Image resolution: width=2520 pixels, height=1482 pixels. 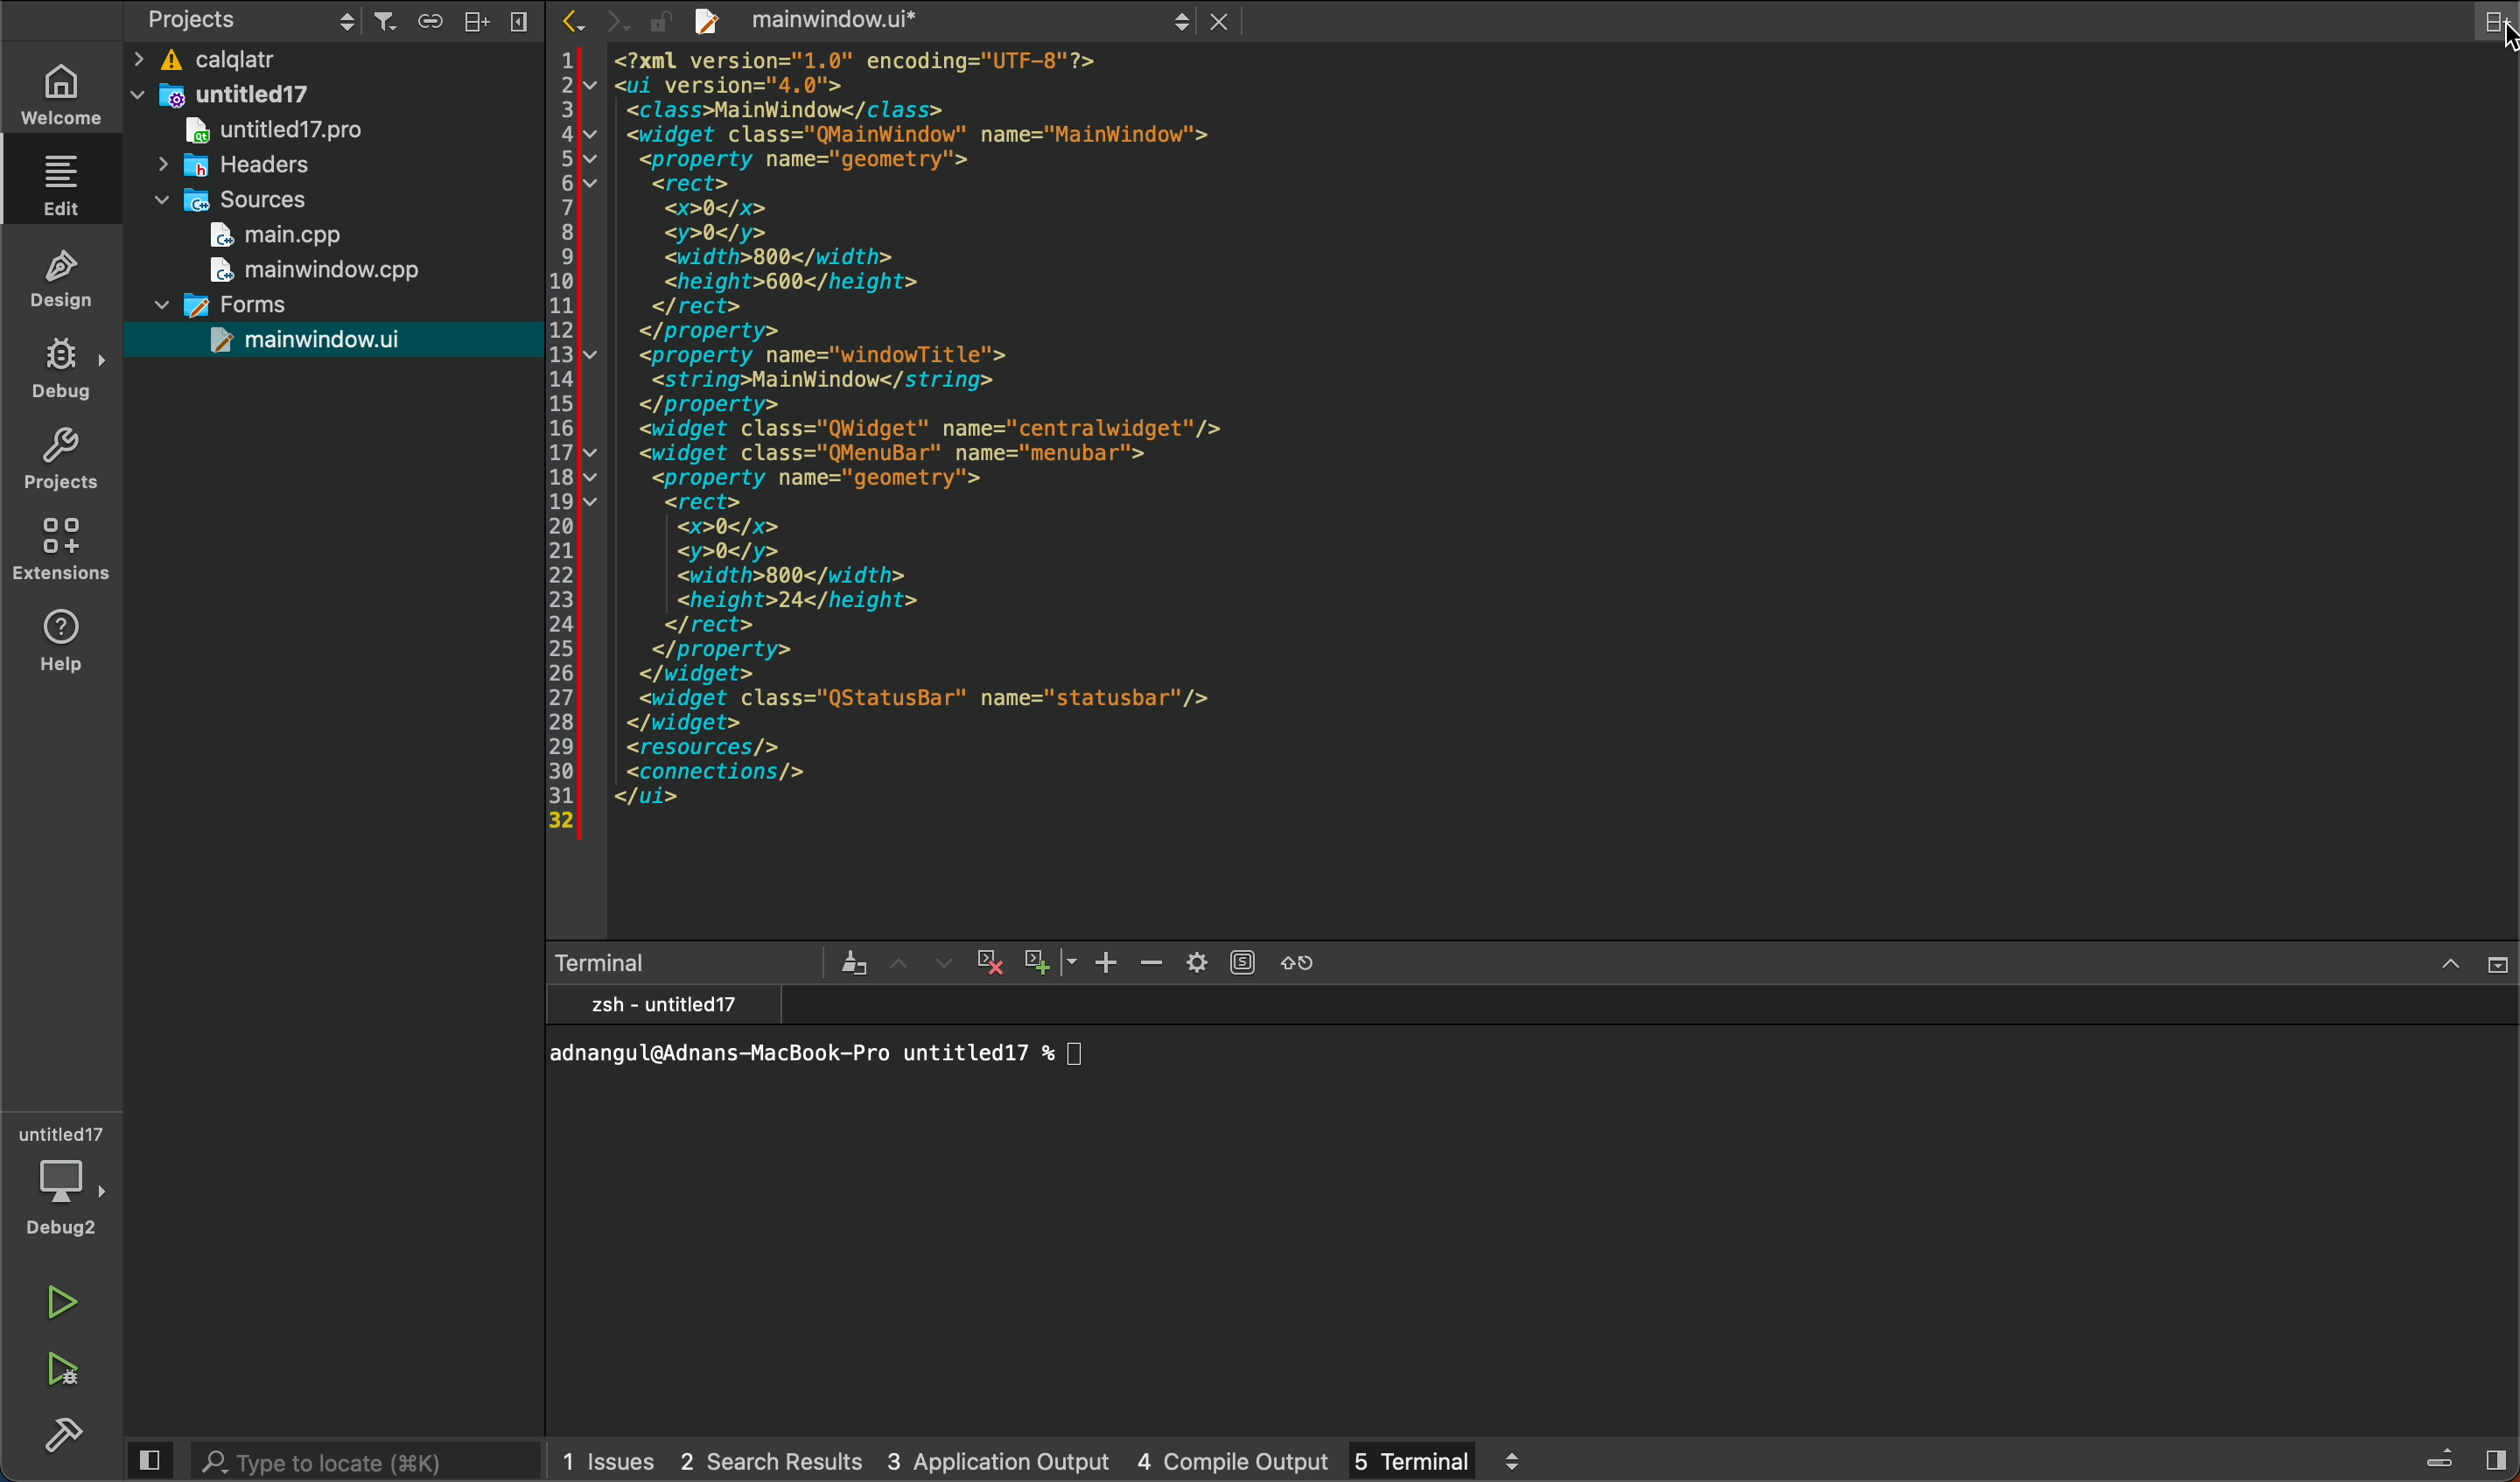 I want to click on terminal, so click(x=1434, y=1458).